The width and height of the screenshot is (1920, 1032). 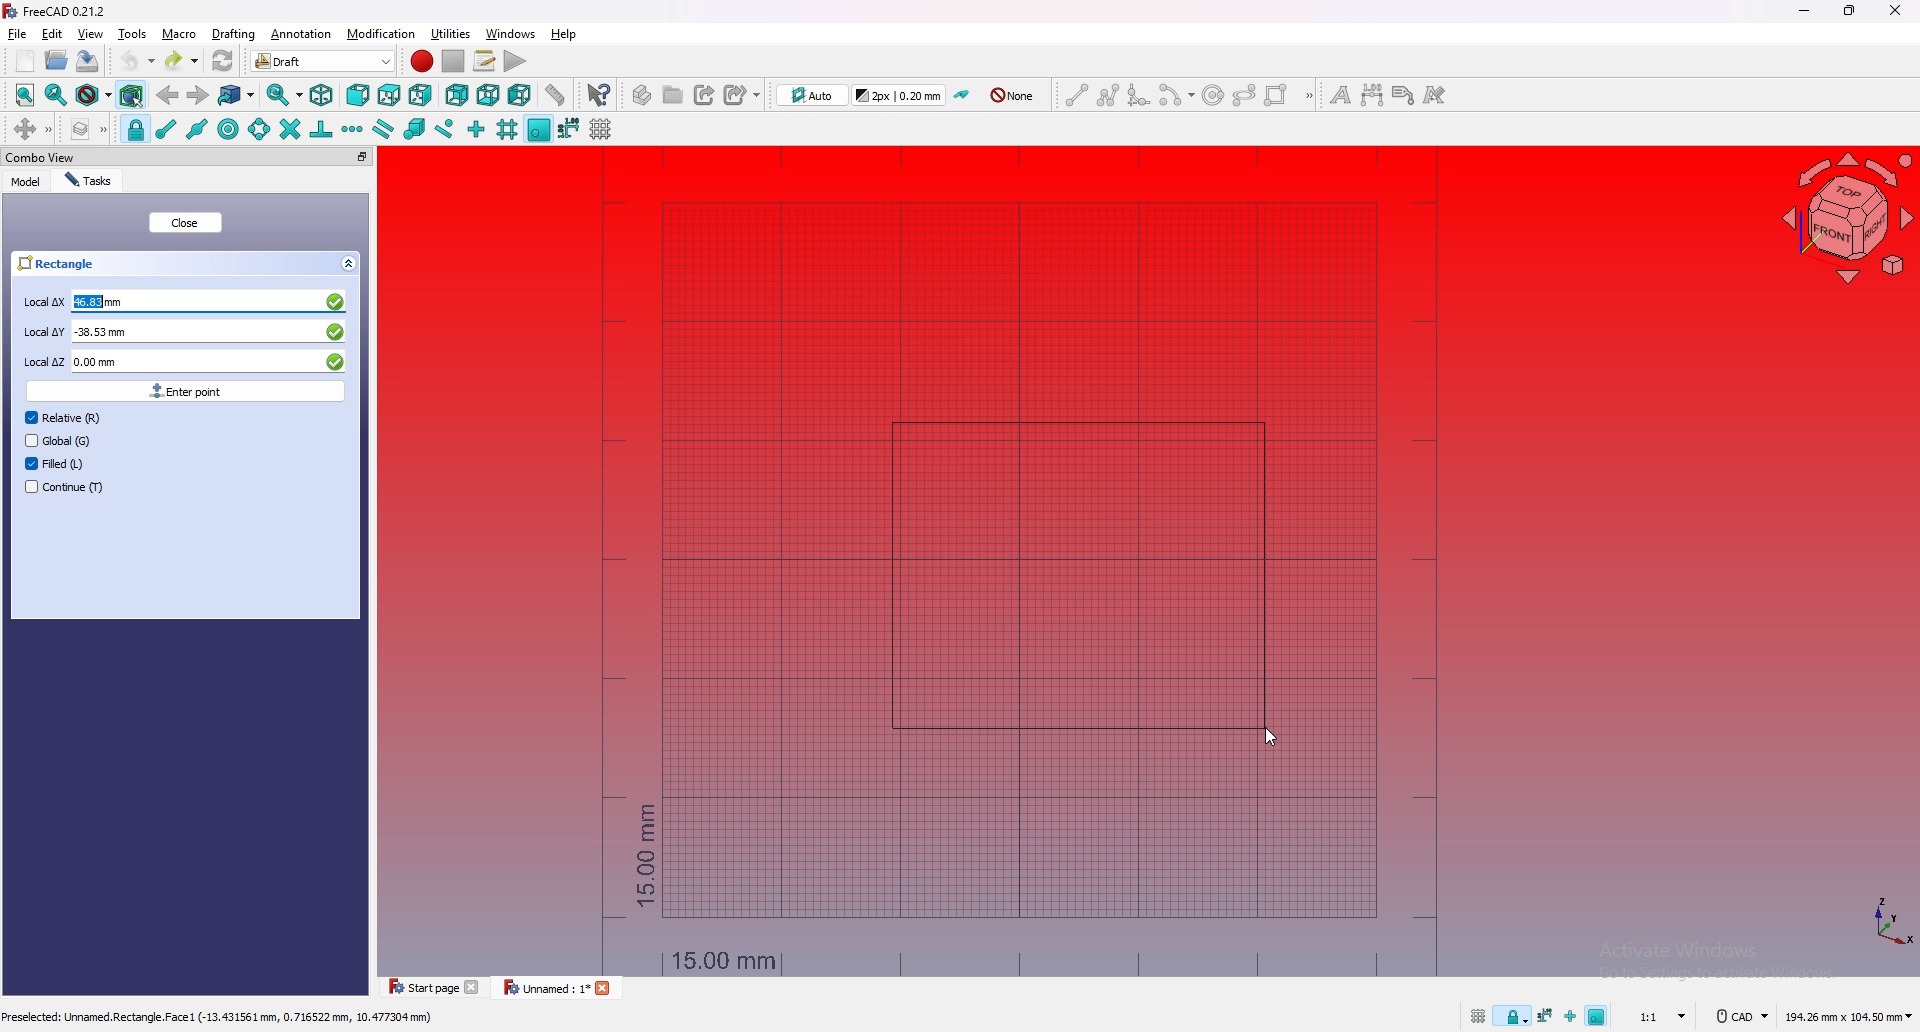 What do you see at coordinates (165, 130) in the screenshot?
I see `snap endpoint` at bounding box center [165, 130].